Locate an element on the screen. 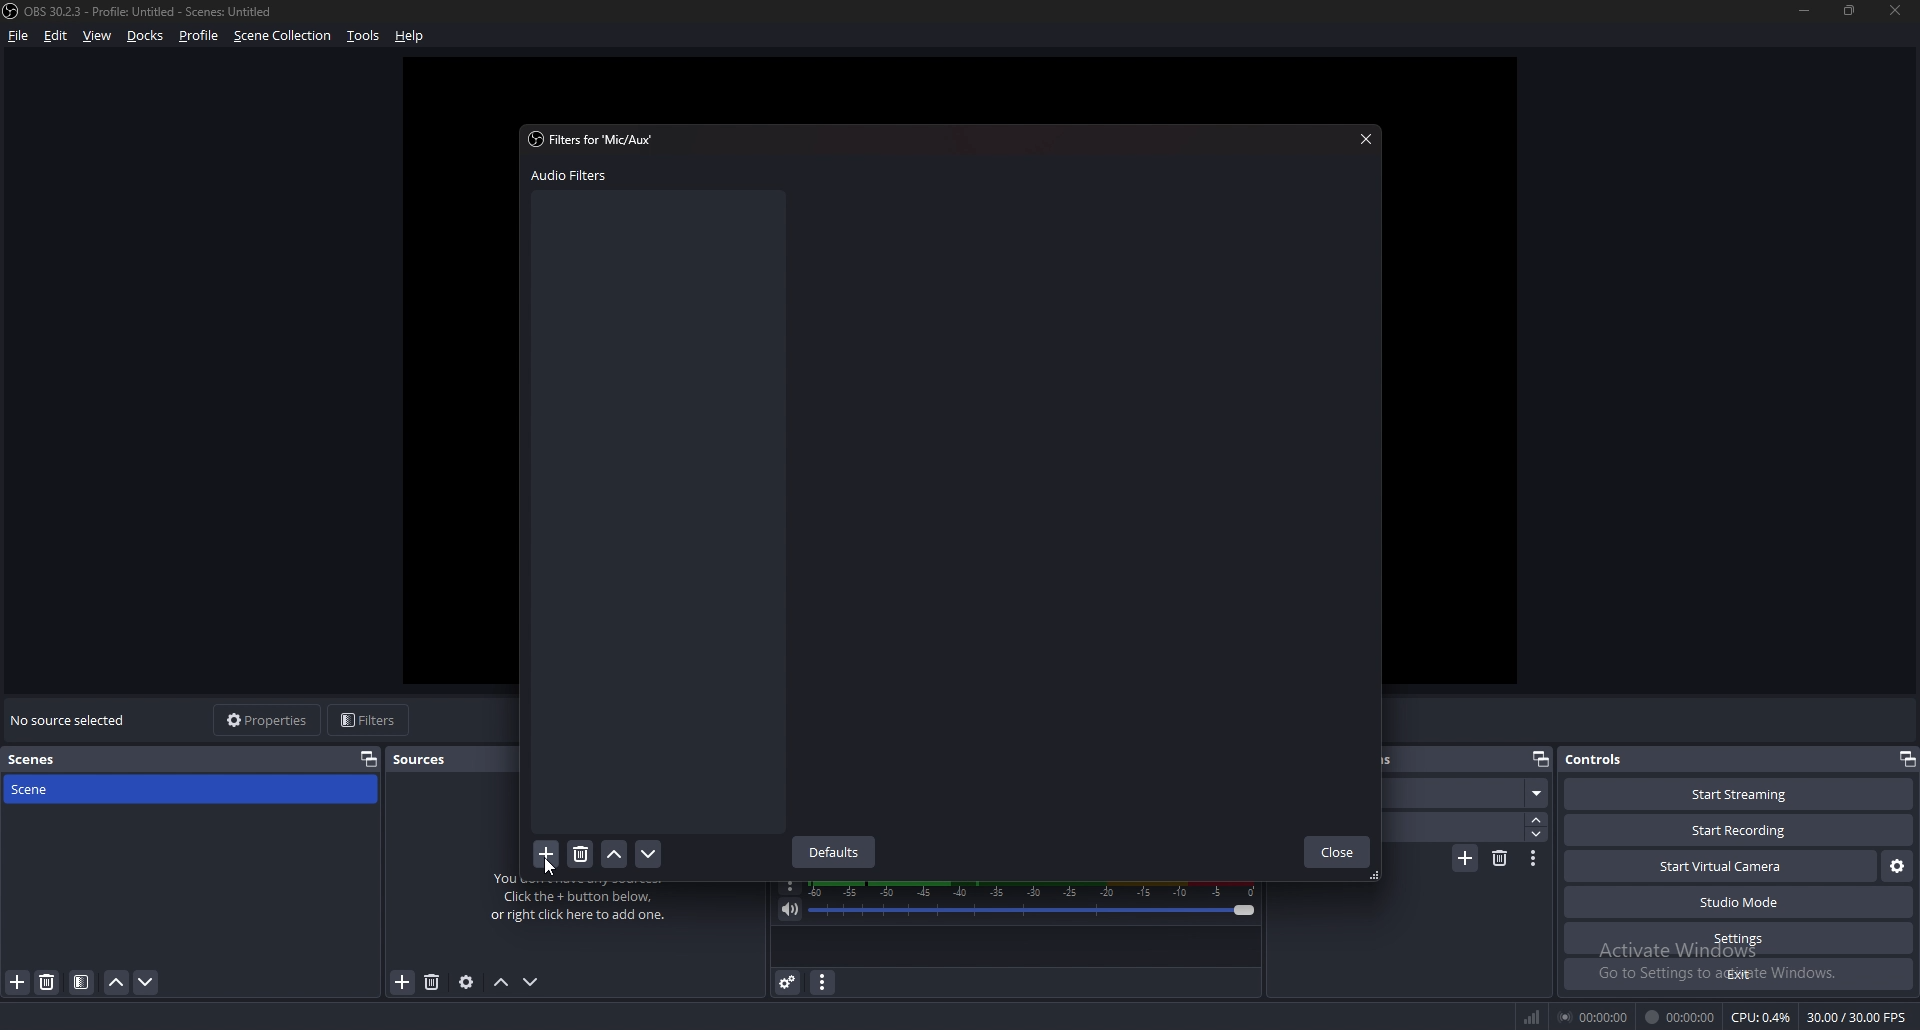  audio filters is located at coordinates (577, 176).